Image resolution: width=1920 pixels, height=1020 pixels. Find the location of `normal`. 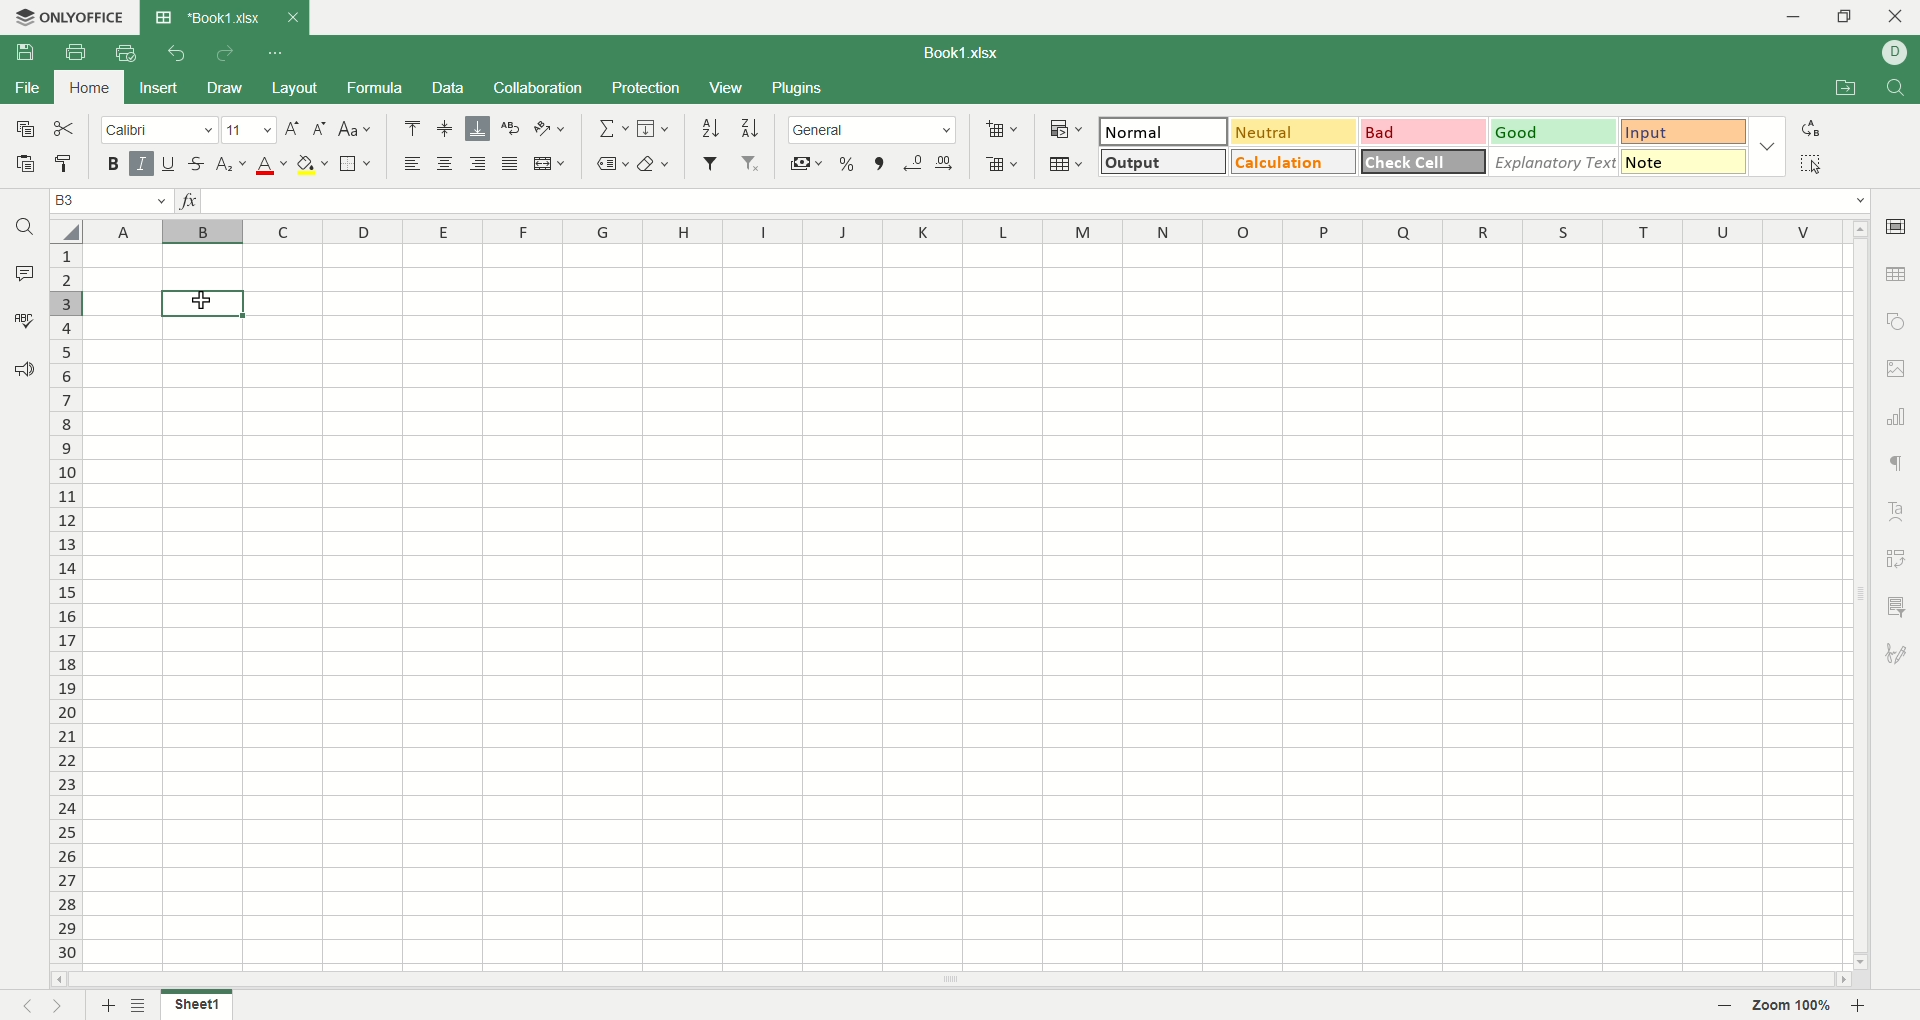

normal is located at coordinates (1163, 131).